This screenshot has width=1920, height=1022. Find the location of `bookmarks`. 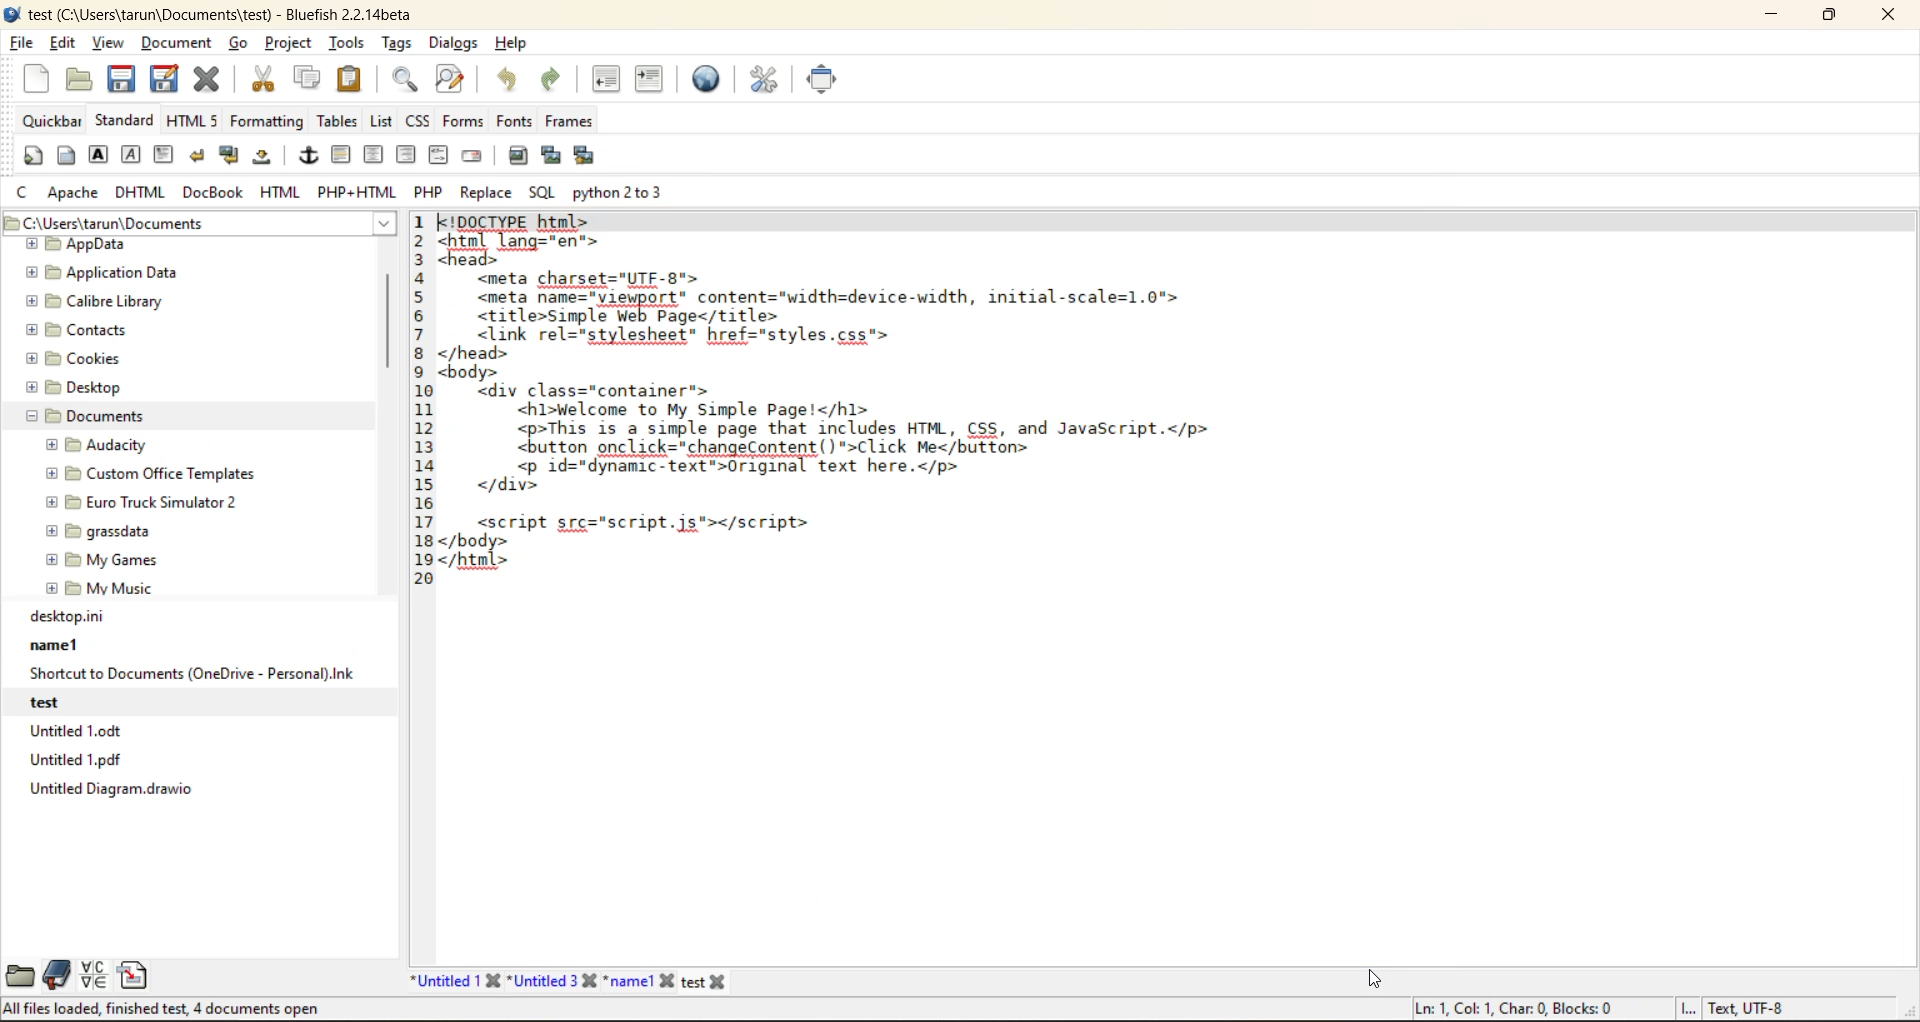

bookmarks is located at coordinates (55, 975).